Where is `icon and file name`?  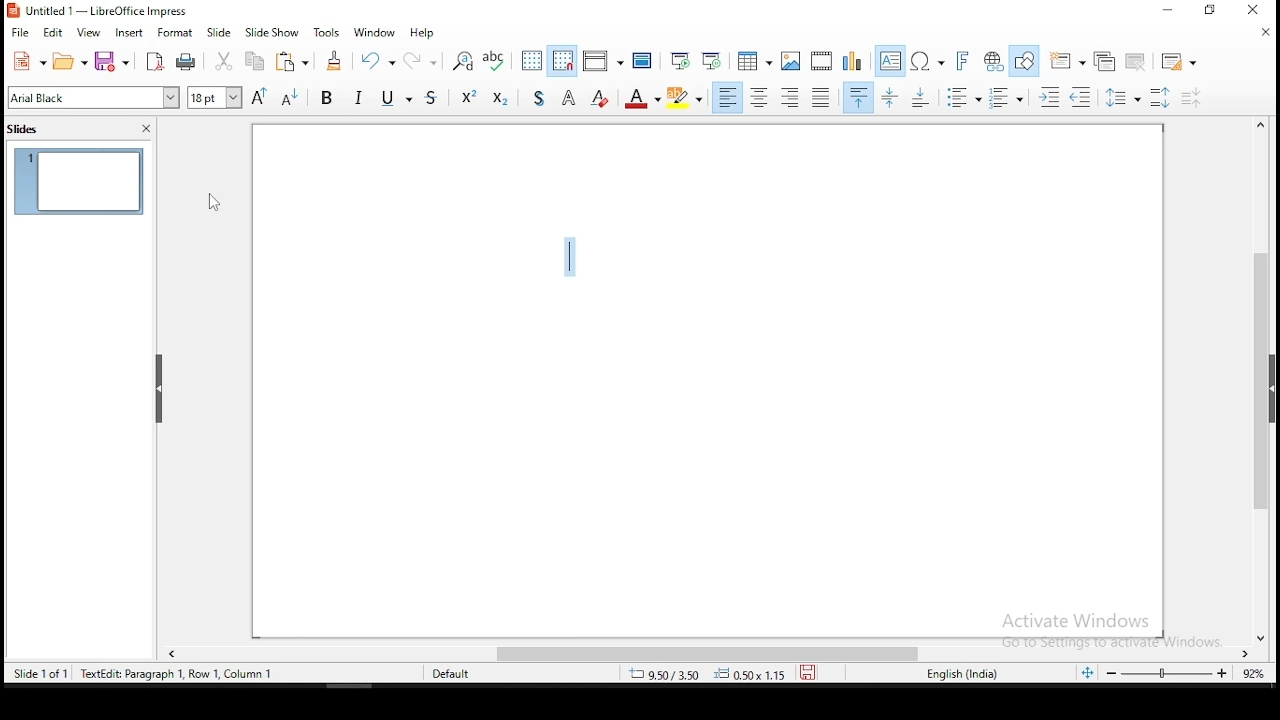 icon and file name is located at coordinates (106, 11).